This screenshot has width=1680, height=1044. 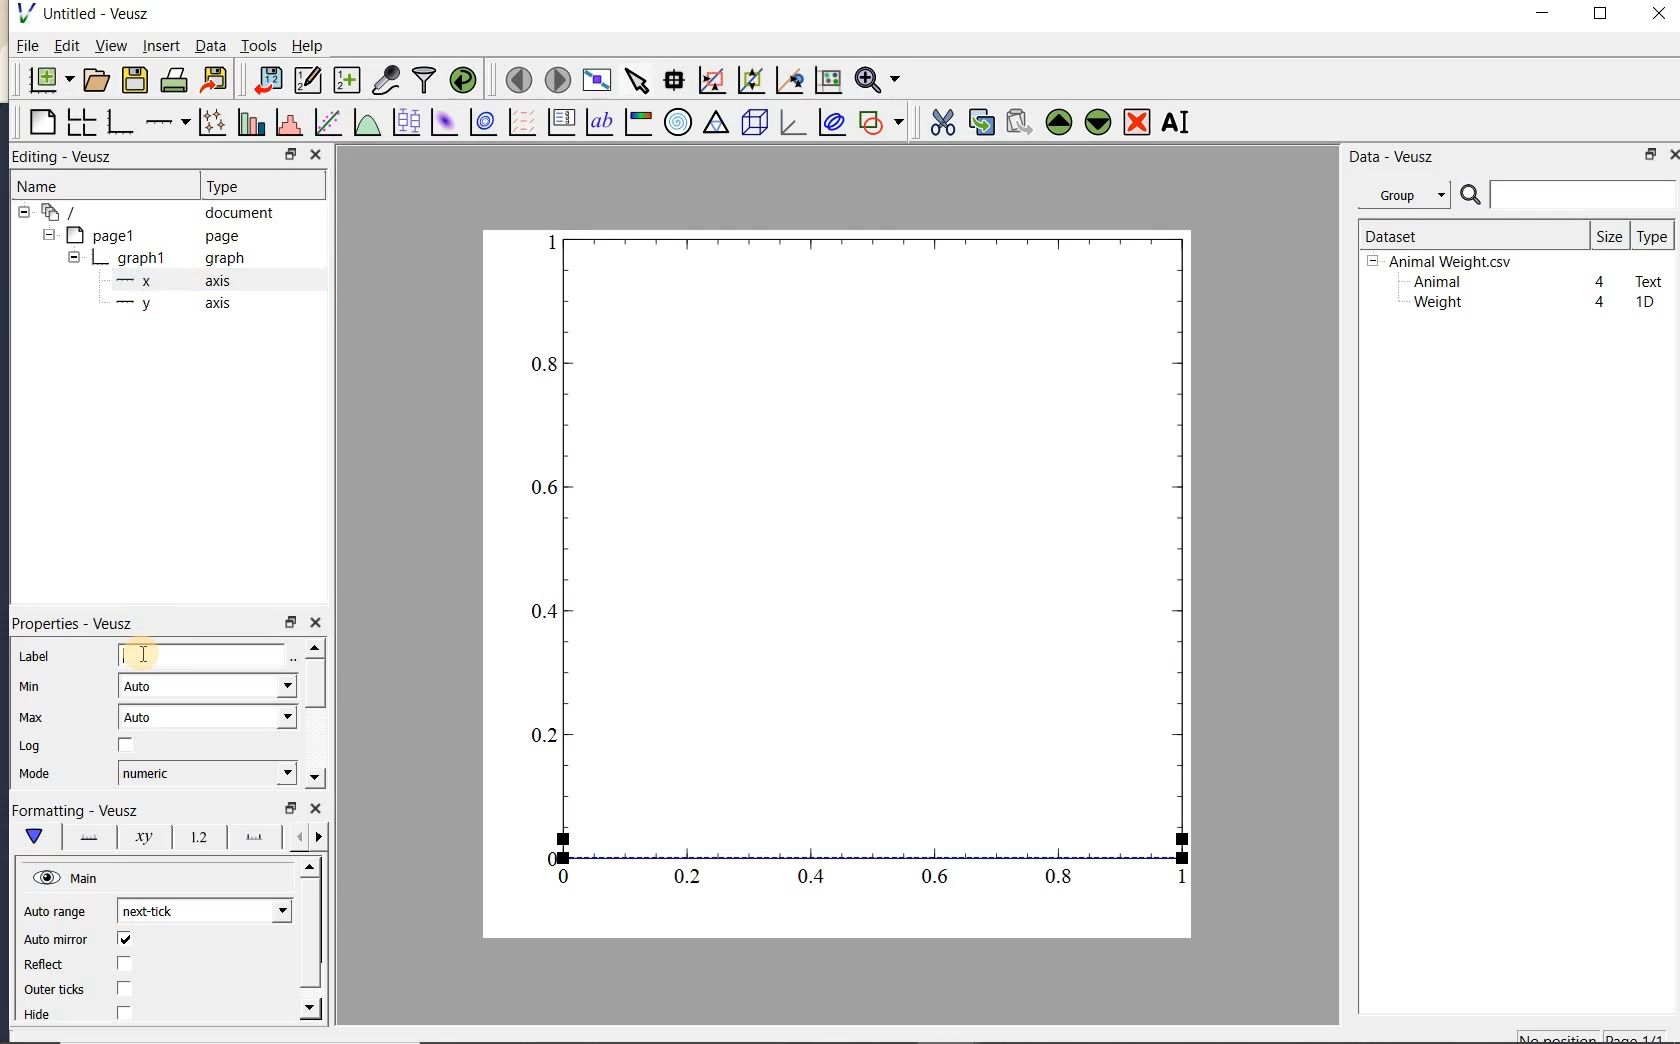 What do you see at coordinates (134, 81) in the screenshot?
I see `save the document` at bounding box center [134, 81].